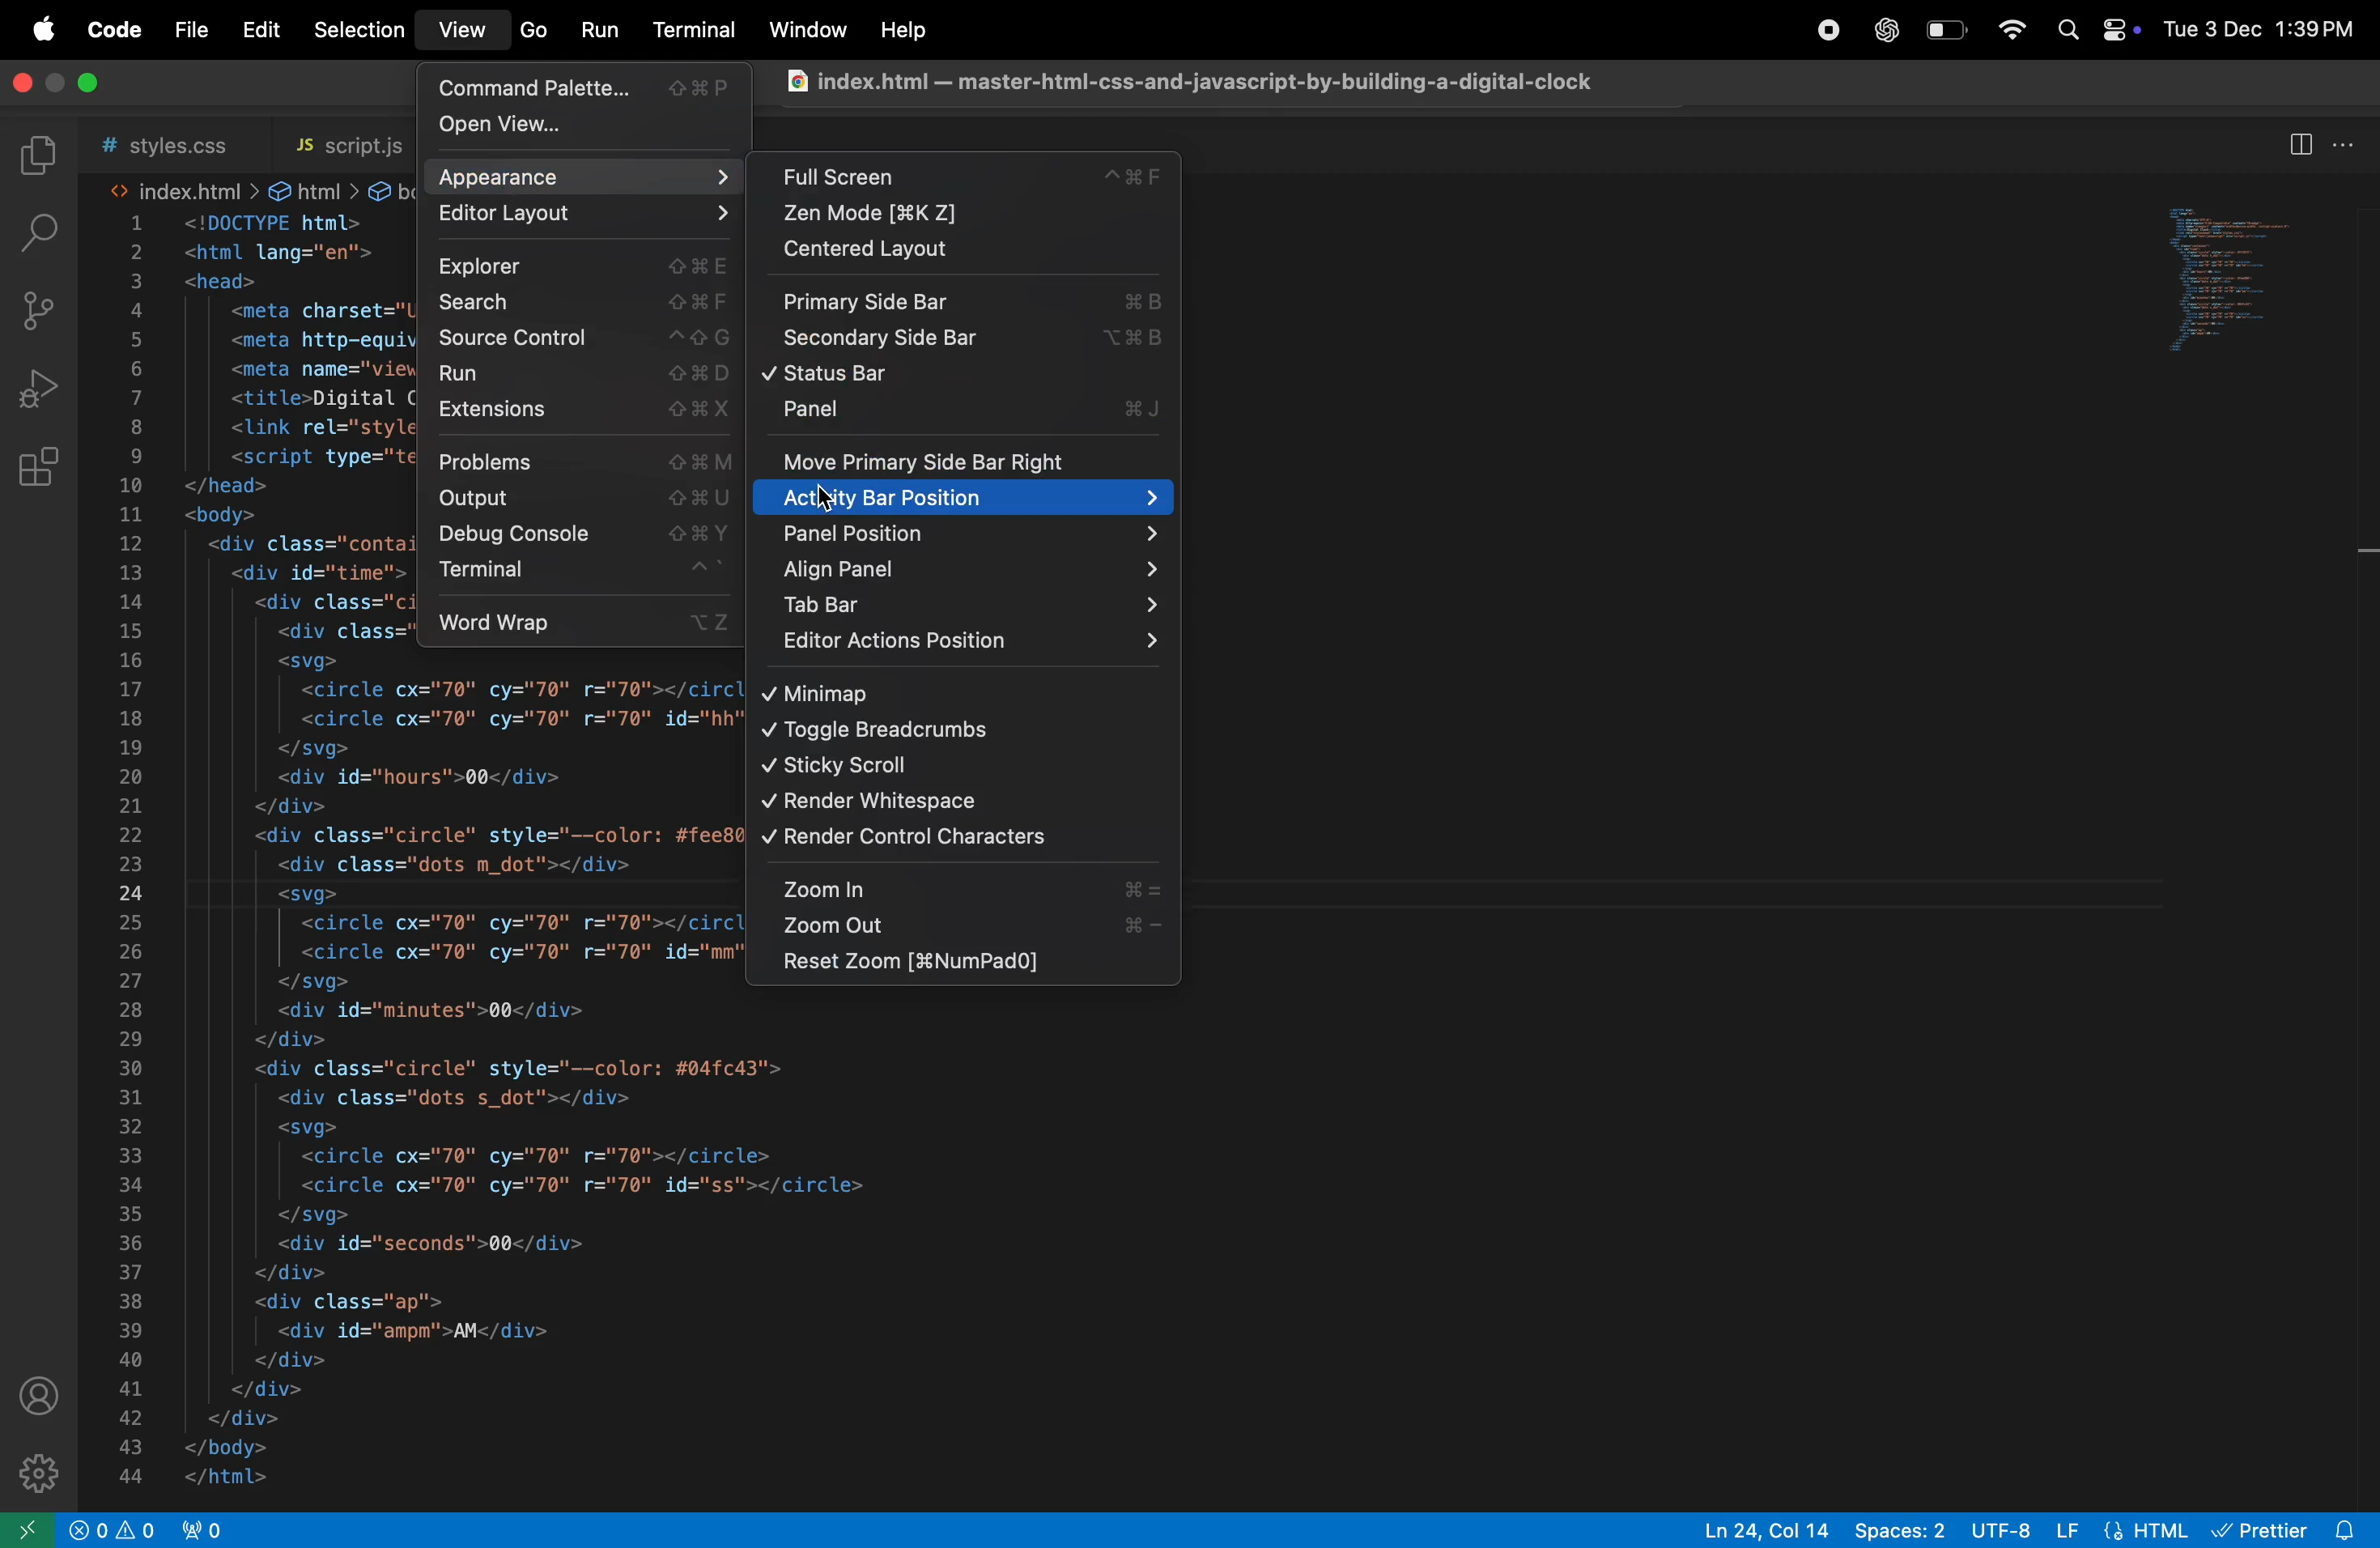 Image resolution: width=2380 pixels, height=1548 pixels. What do you see at coordinates (581, 215) in the screenshot?
I see `editor layout` at bounding box center [581, 215].